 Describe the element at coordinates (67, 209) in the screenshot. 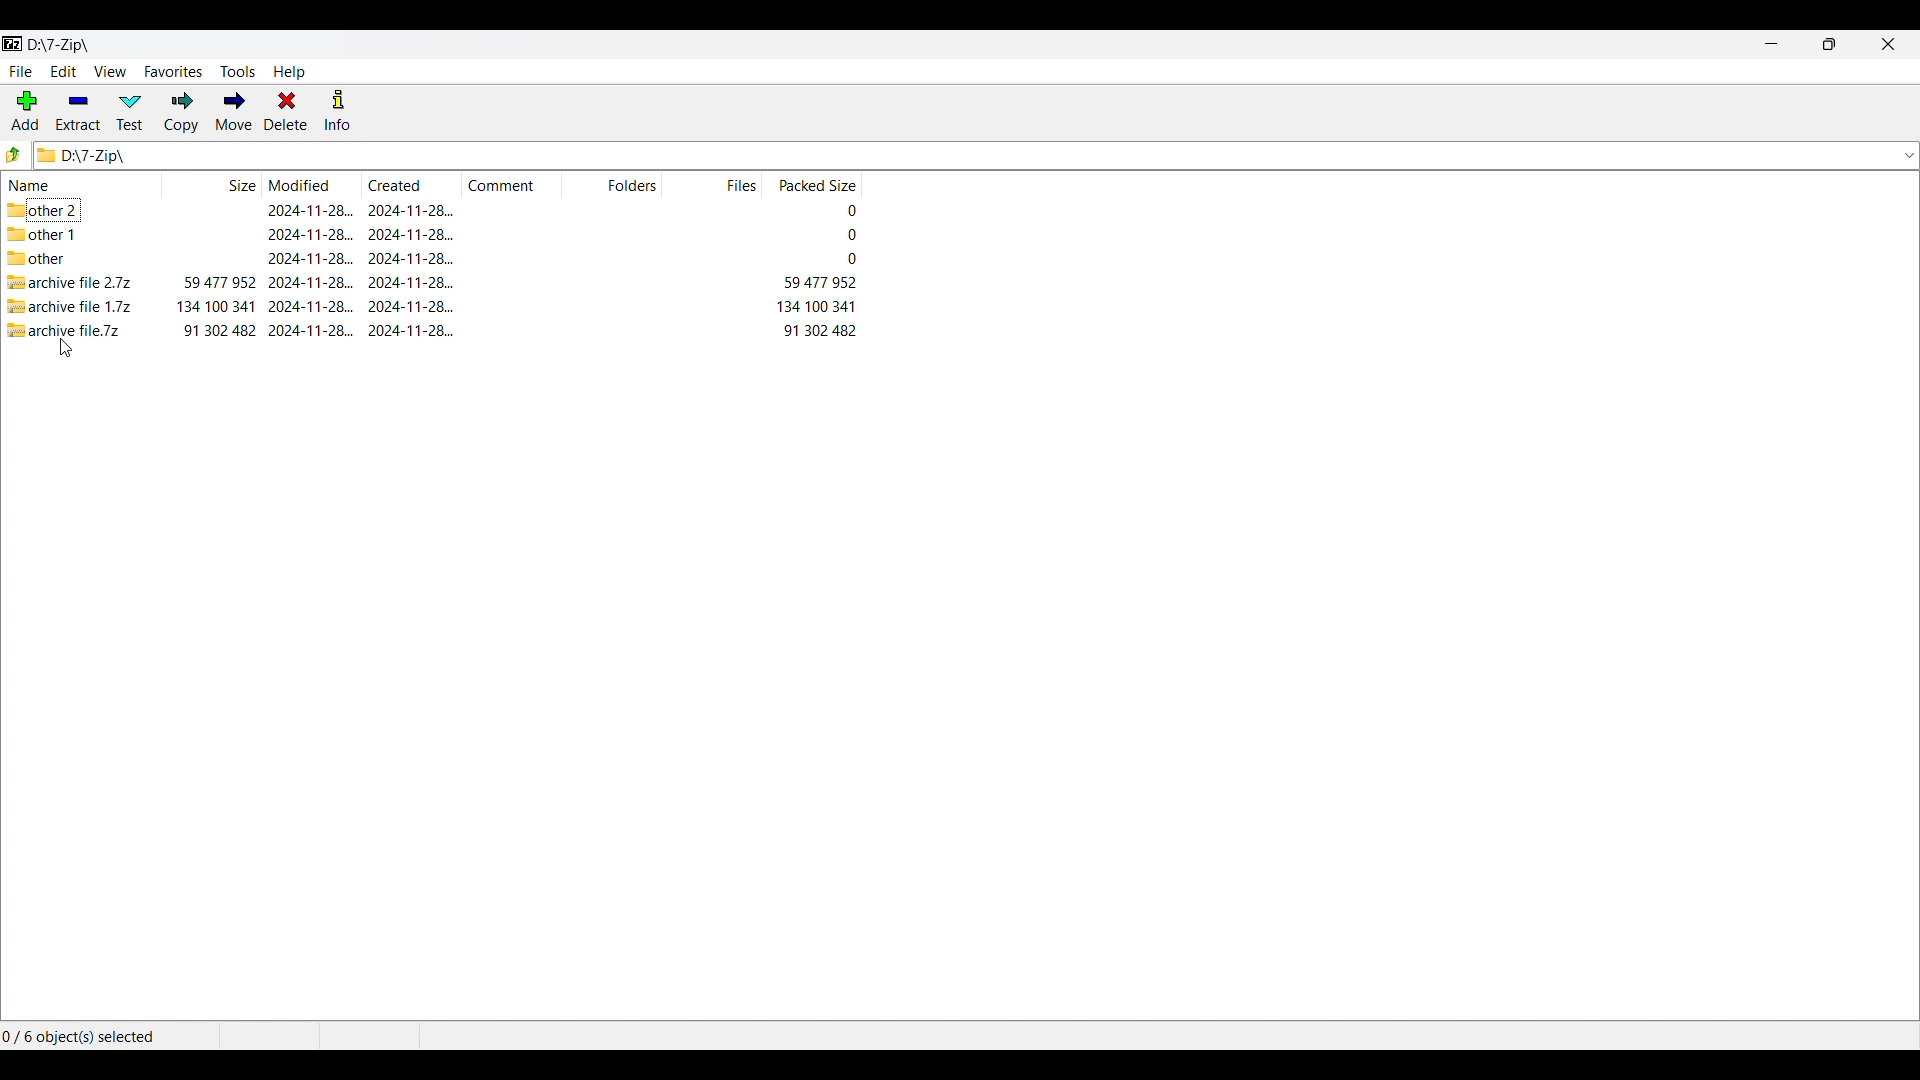

I see `folder` at that location.